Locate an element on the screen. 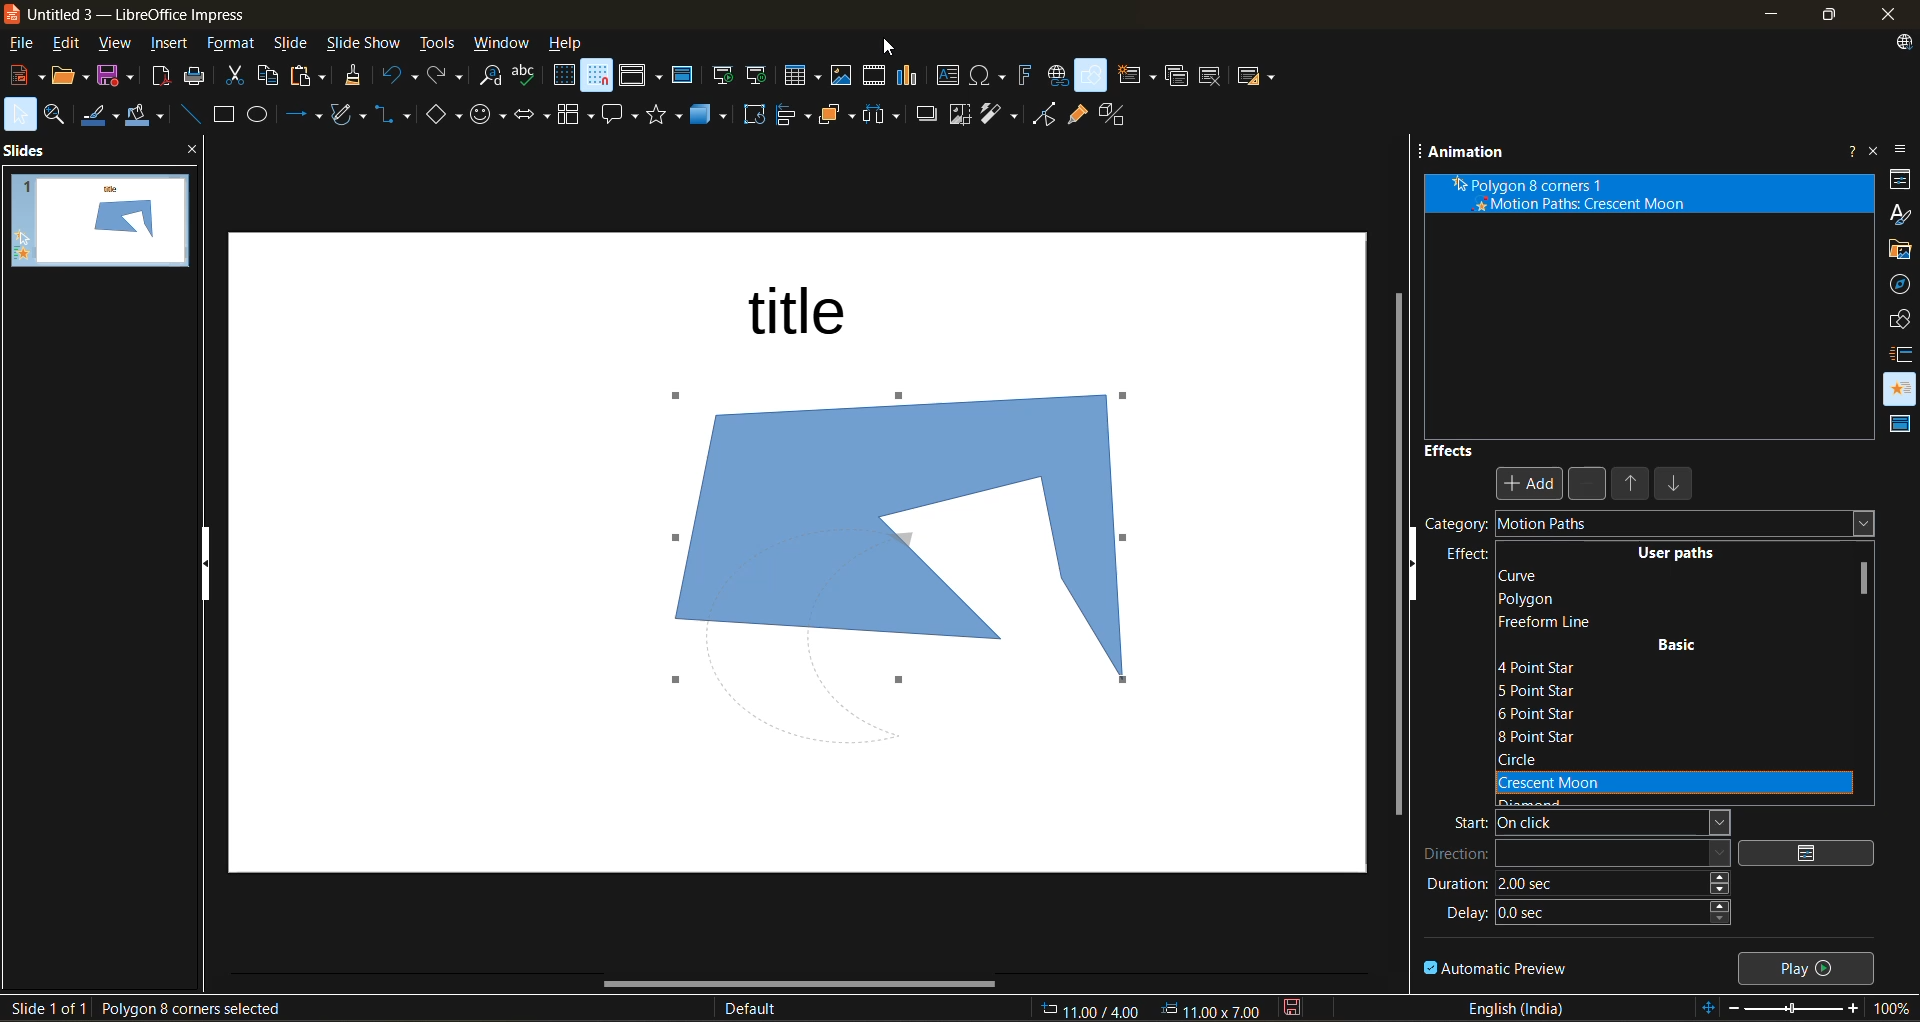 The image size is (1920, 1022). toggle extrusion is located at coordinates (1113, 115).